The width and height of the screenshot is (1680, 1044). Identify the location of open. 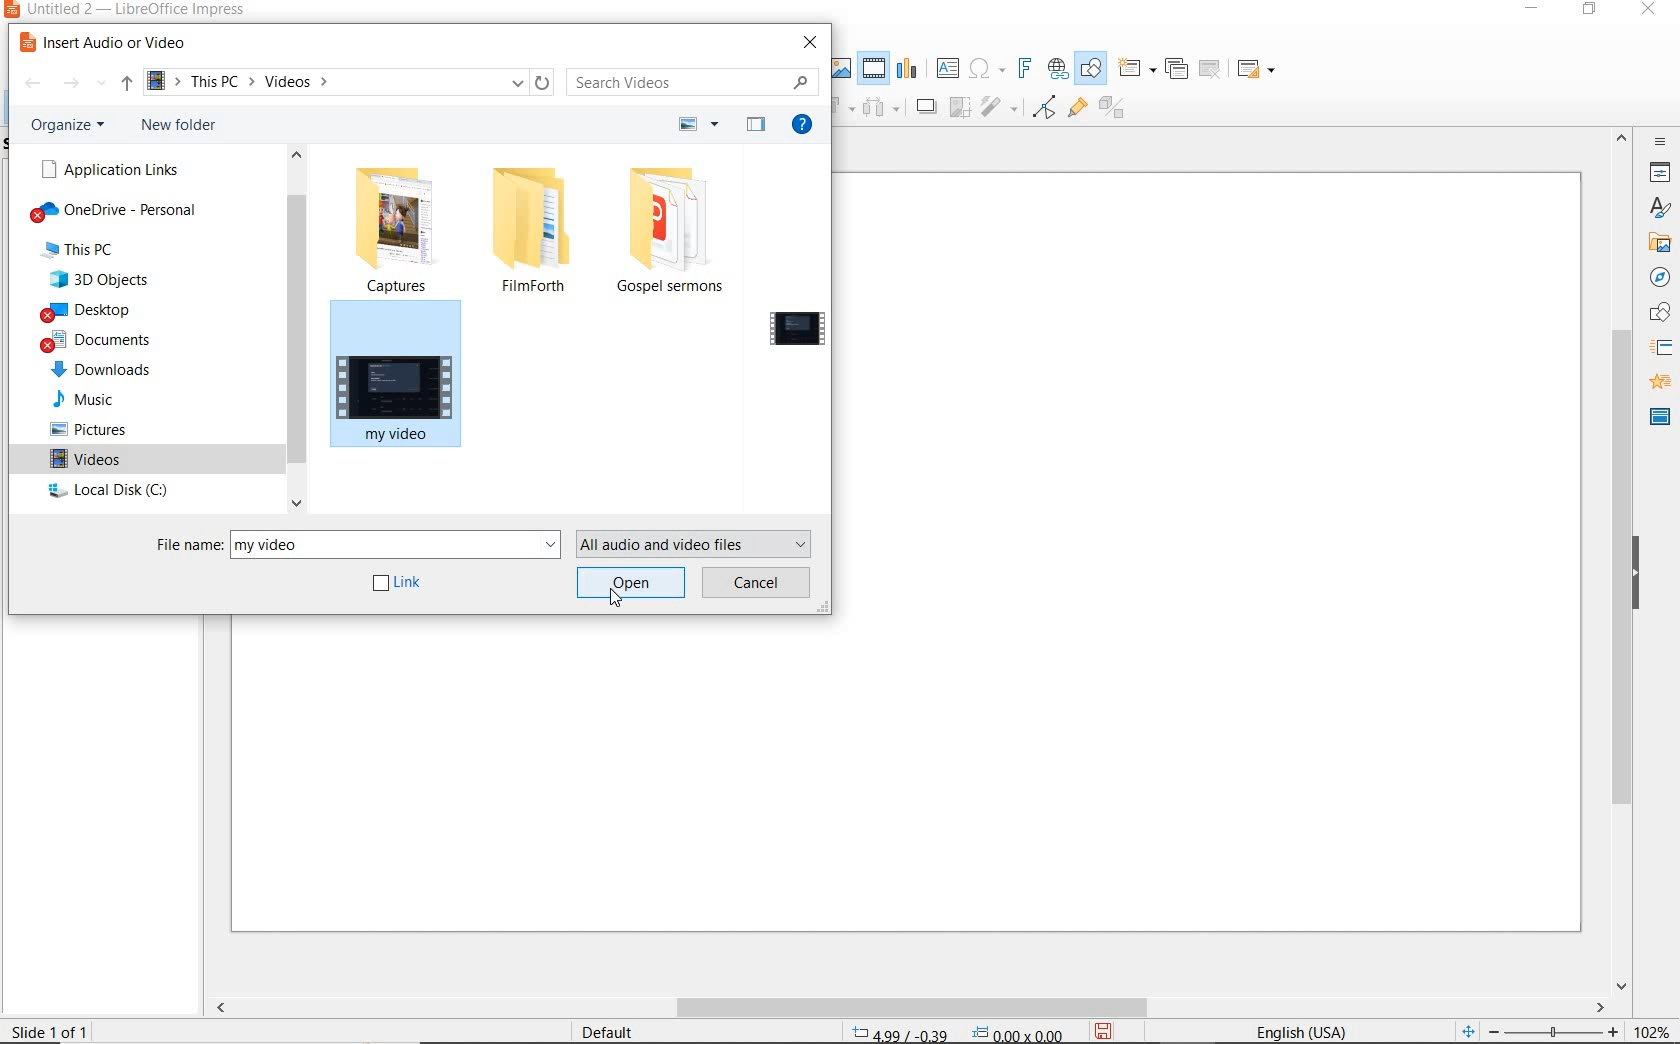
(633, 583).